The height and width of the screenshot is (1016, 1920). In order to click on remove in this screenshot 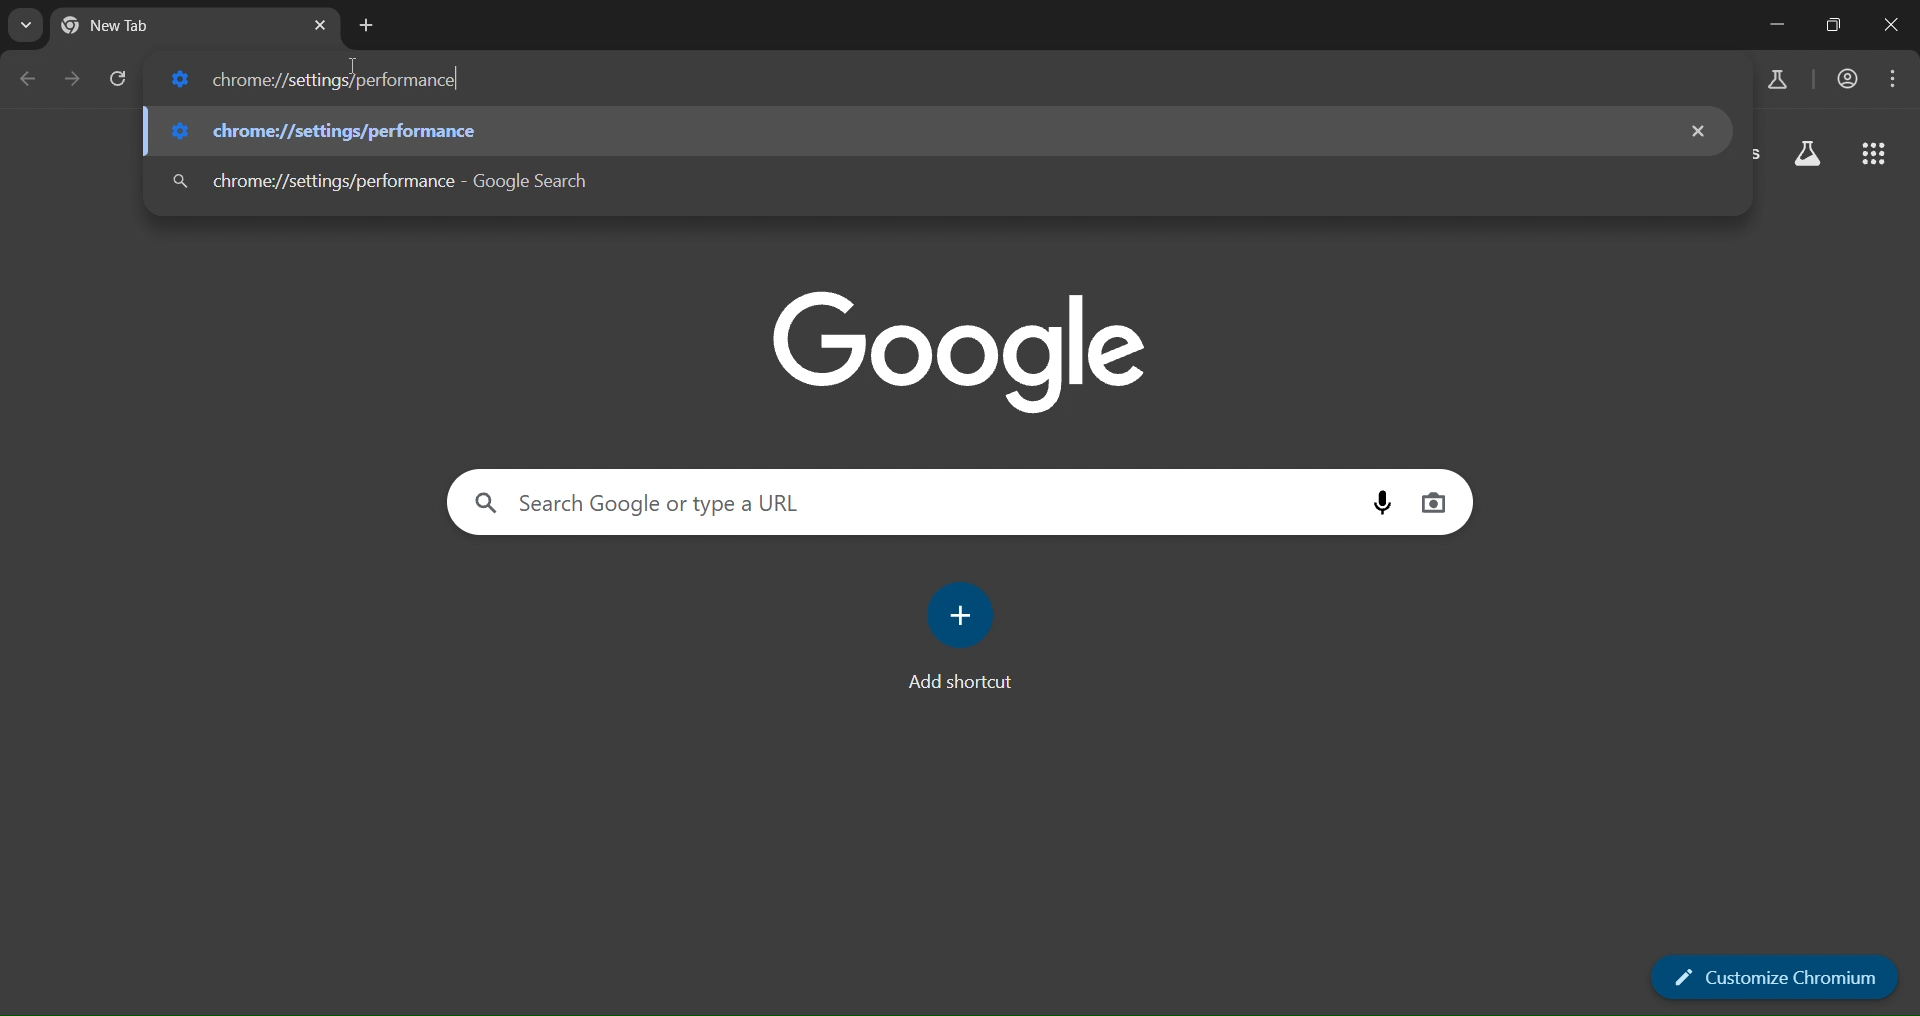, I will do `click(1703, 128)`.